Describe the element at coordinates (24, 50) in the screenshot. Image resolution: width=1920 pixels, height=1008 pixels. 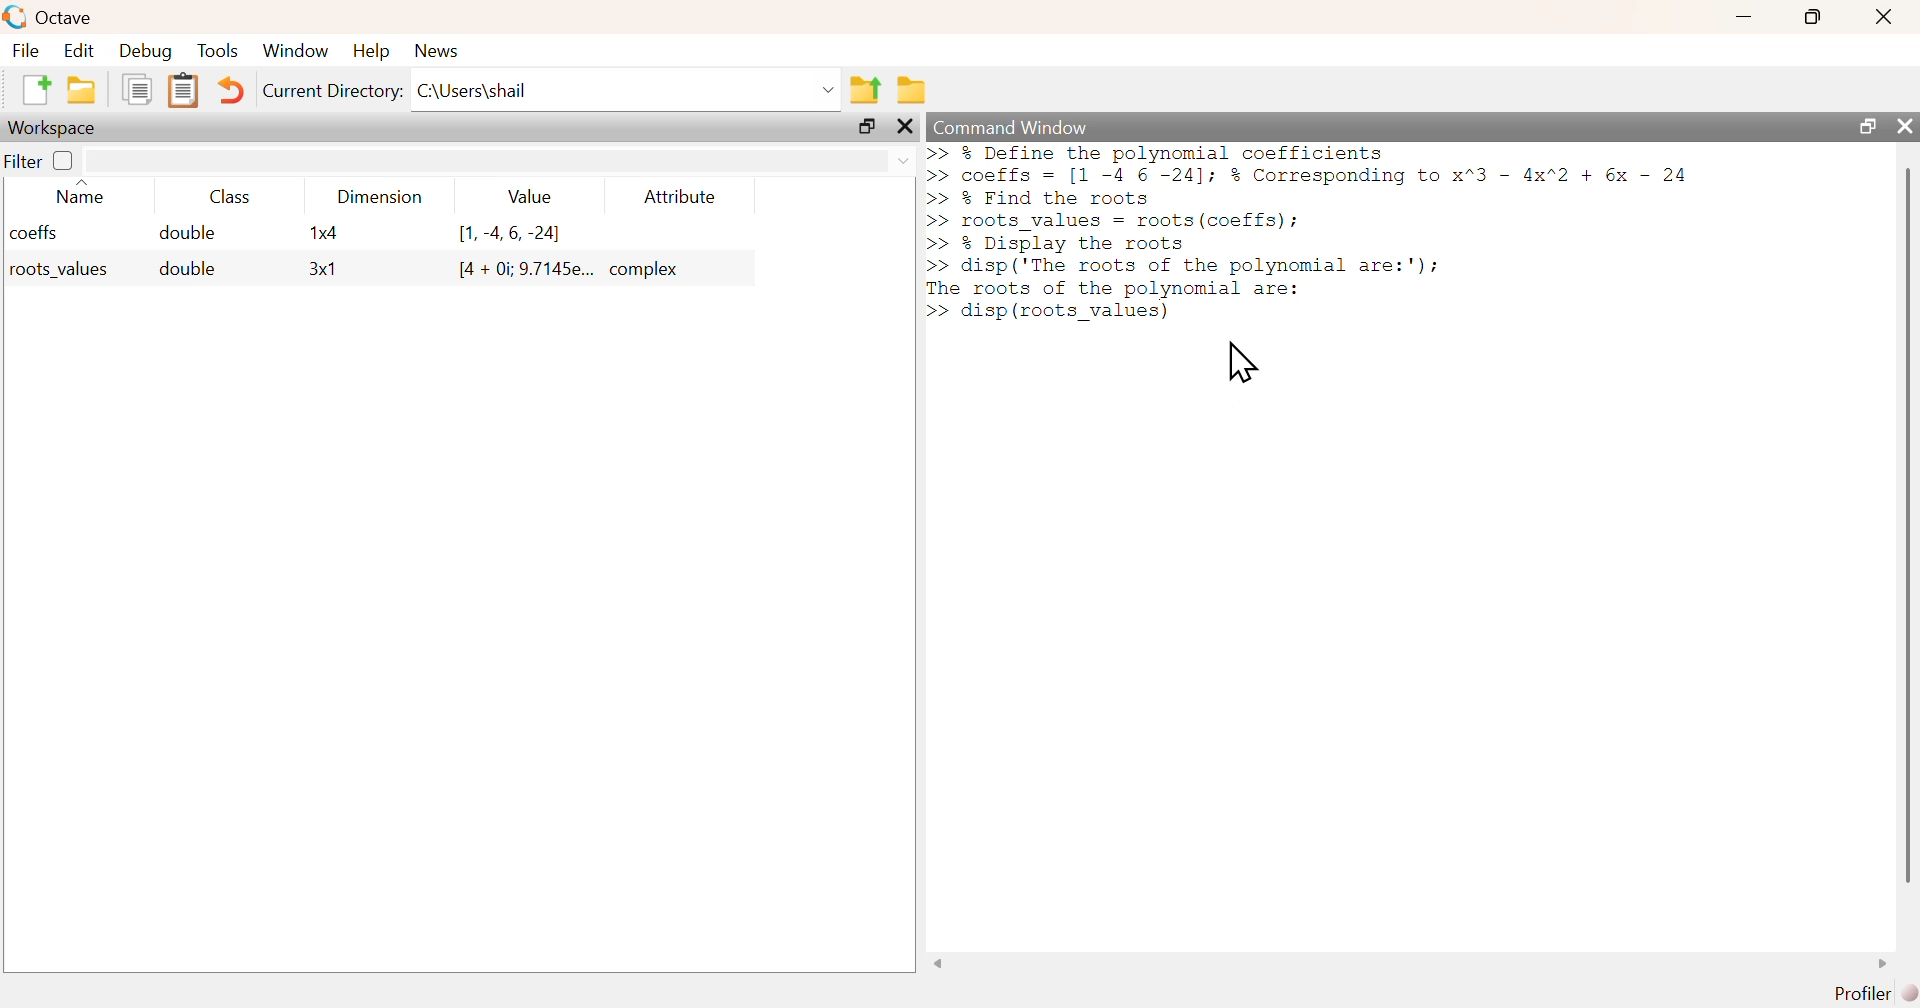
I see `File` at that location.